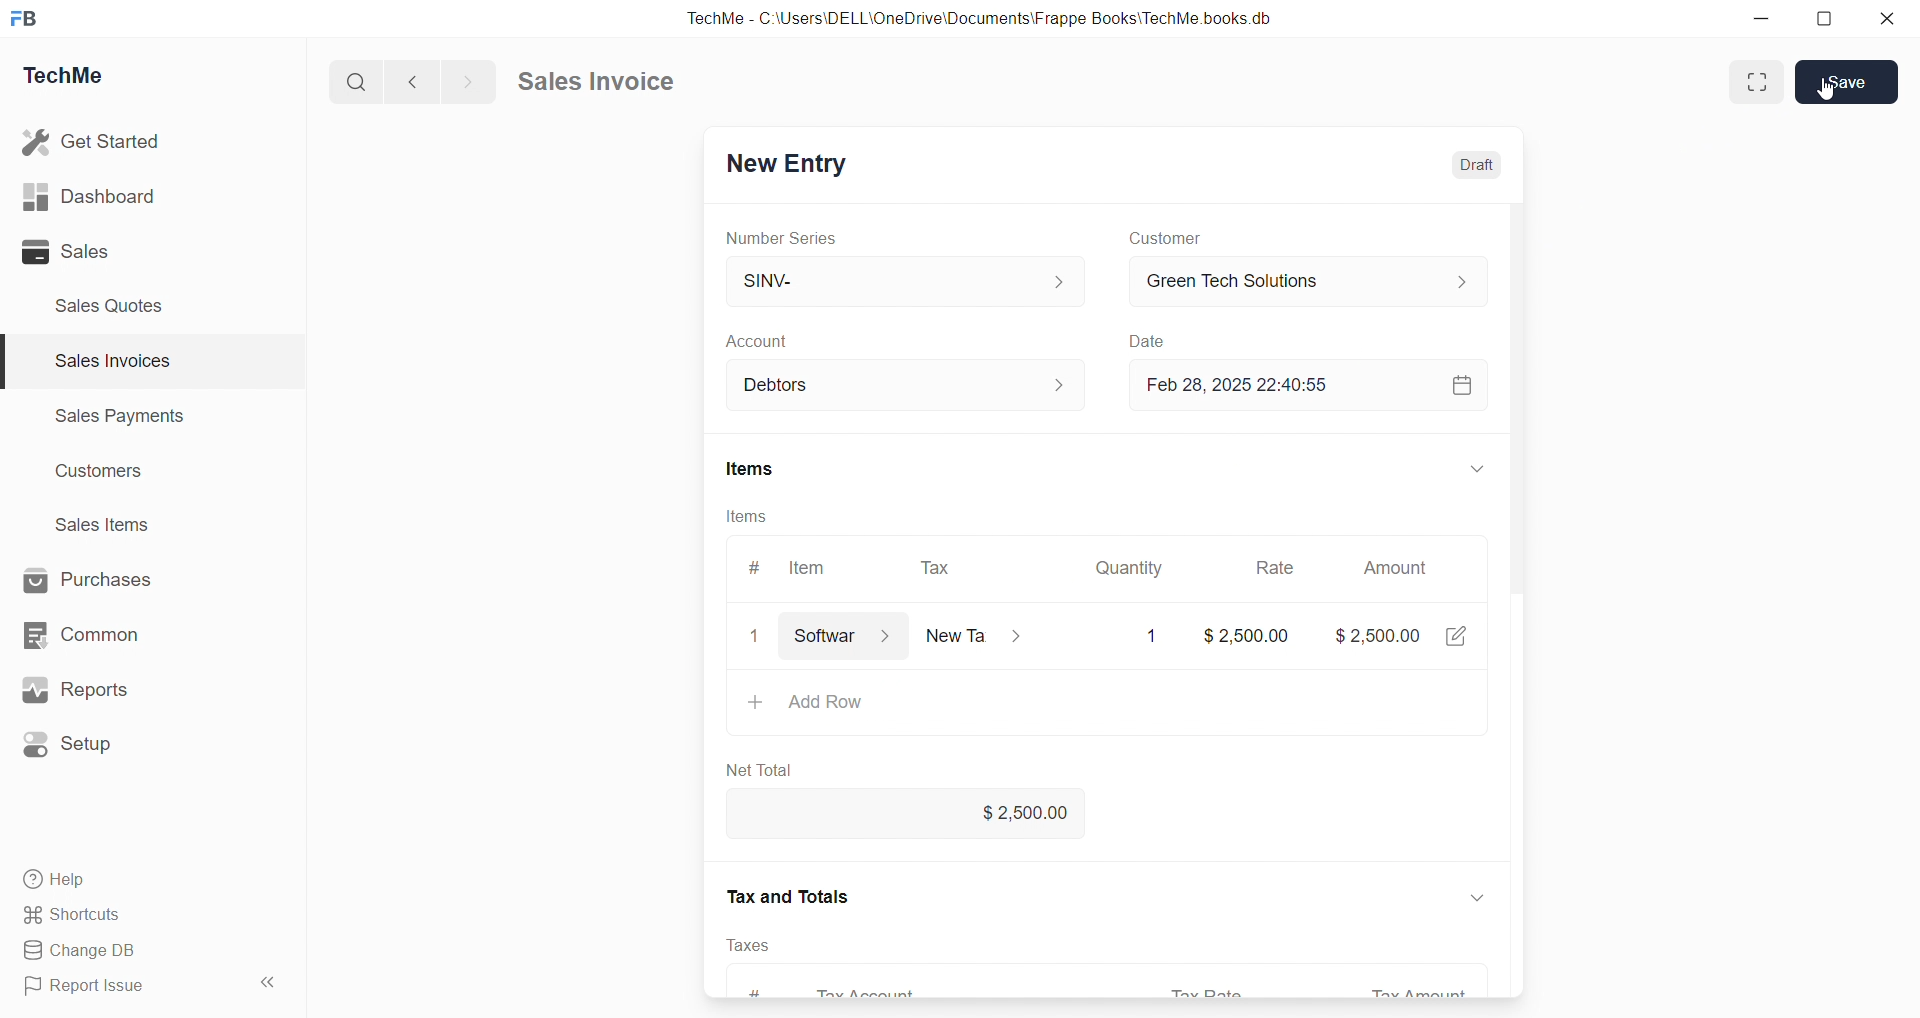  What do you see at coordinates (88, 951) in the screenshot?
I see `Change DB` at bounding box center [88, 951].